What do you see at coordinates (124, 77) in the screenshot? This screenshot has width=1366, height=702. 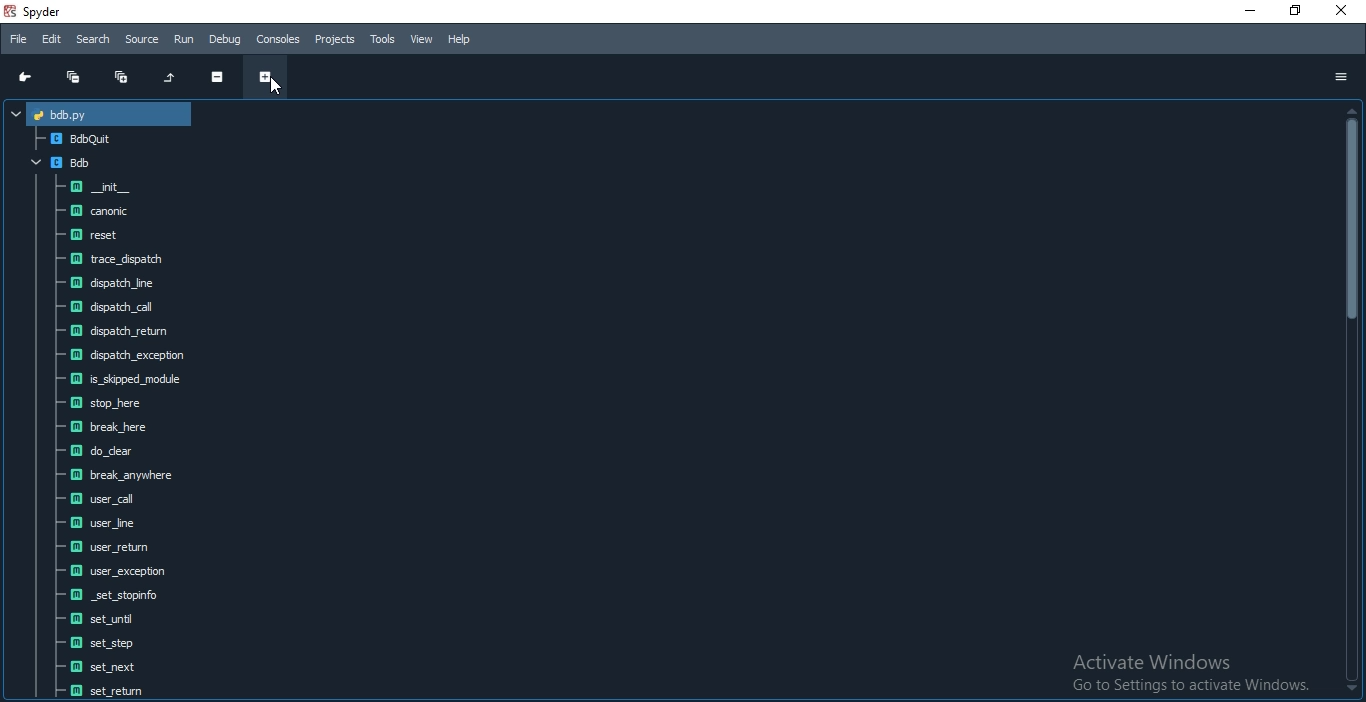 I see `Expand all` at bounding box center [124, 77].